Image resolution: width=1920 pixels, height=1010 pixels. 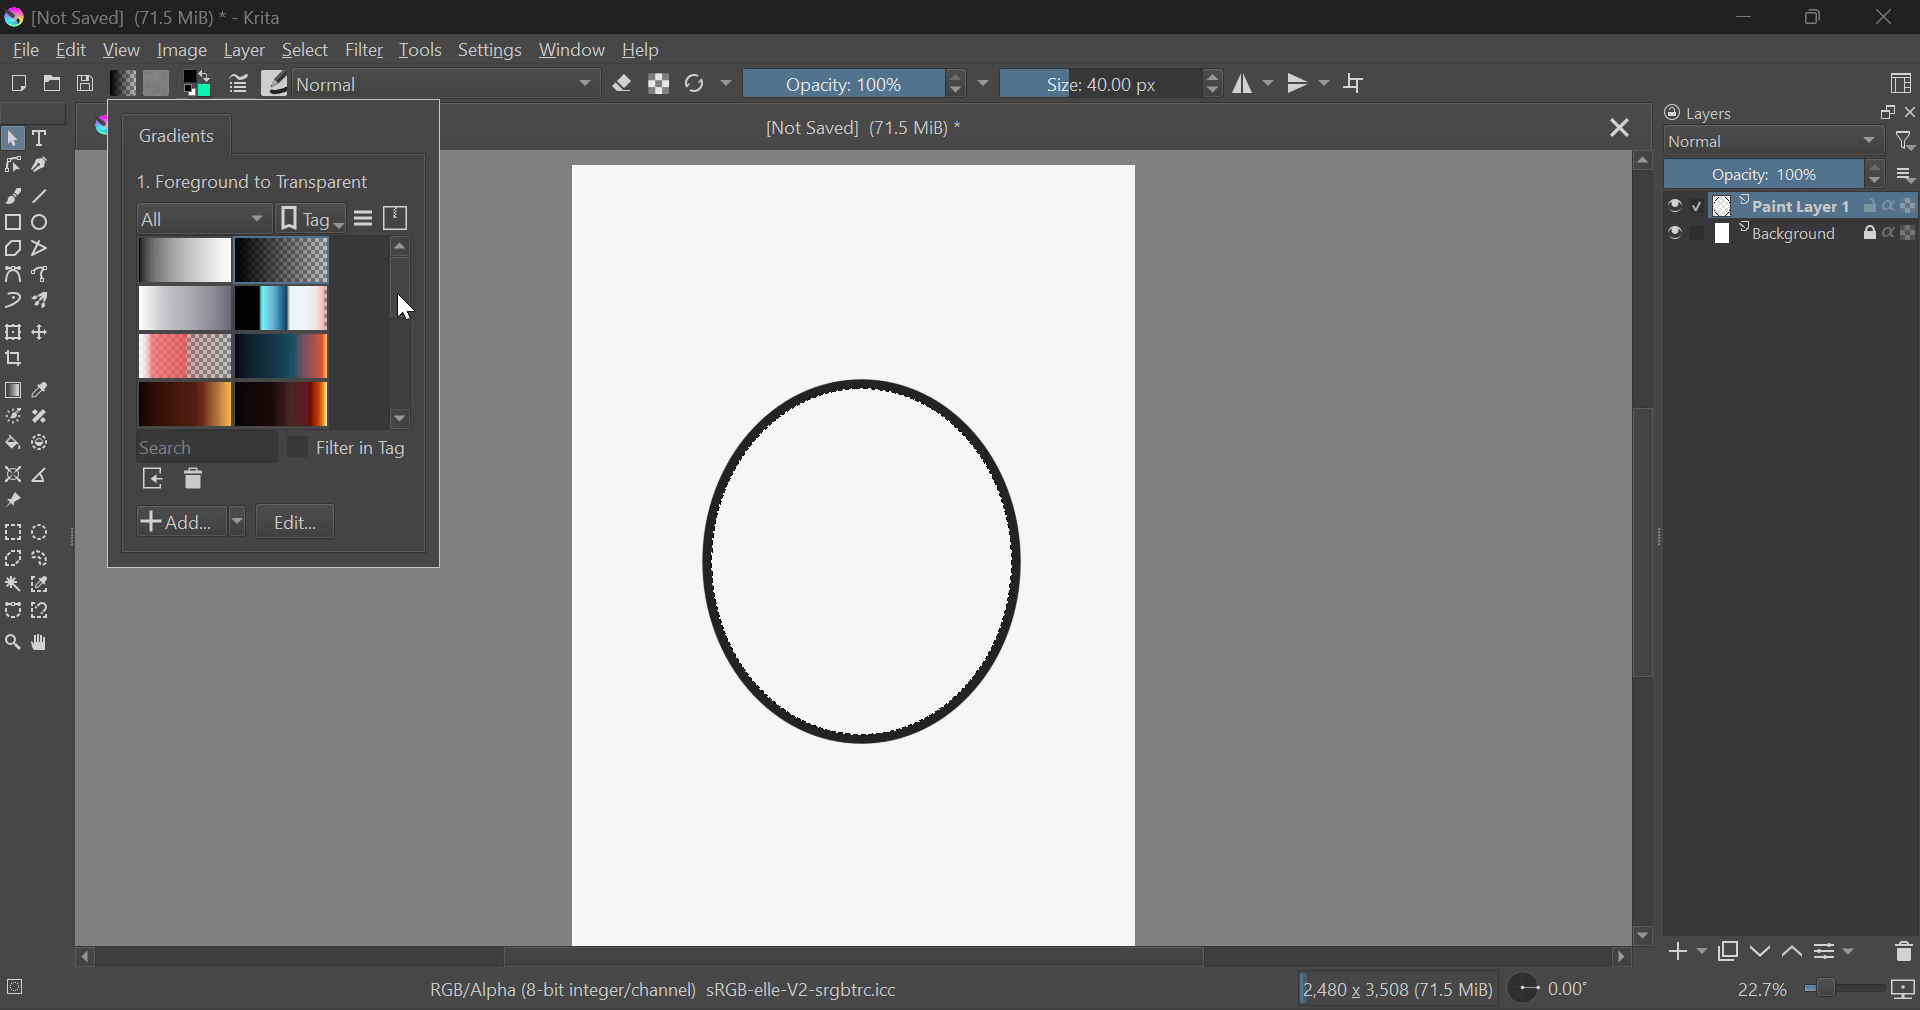 I want to click on actions, so click(x=1889, y=232).